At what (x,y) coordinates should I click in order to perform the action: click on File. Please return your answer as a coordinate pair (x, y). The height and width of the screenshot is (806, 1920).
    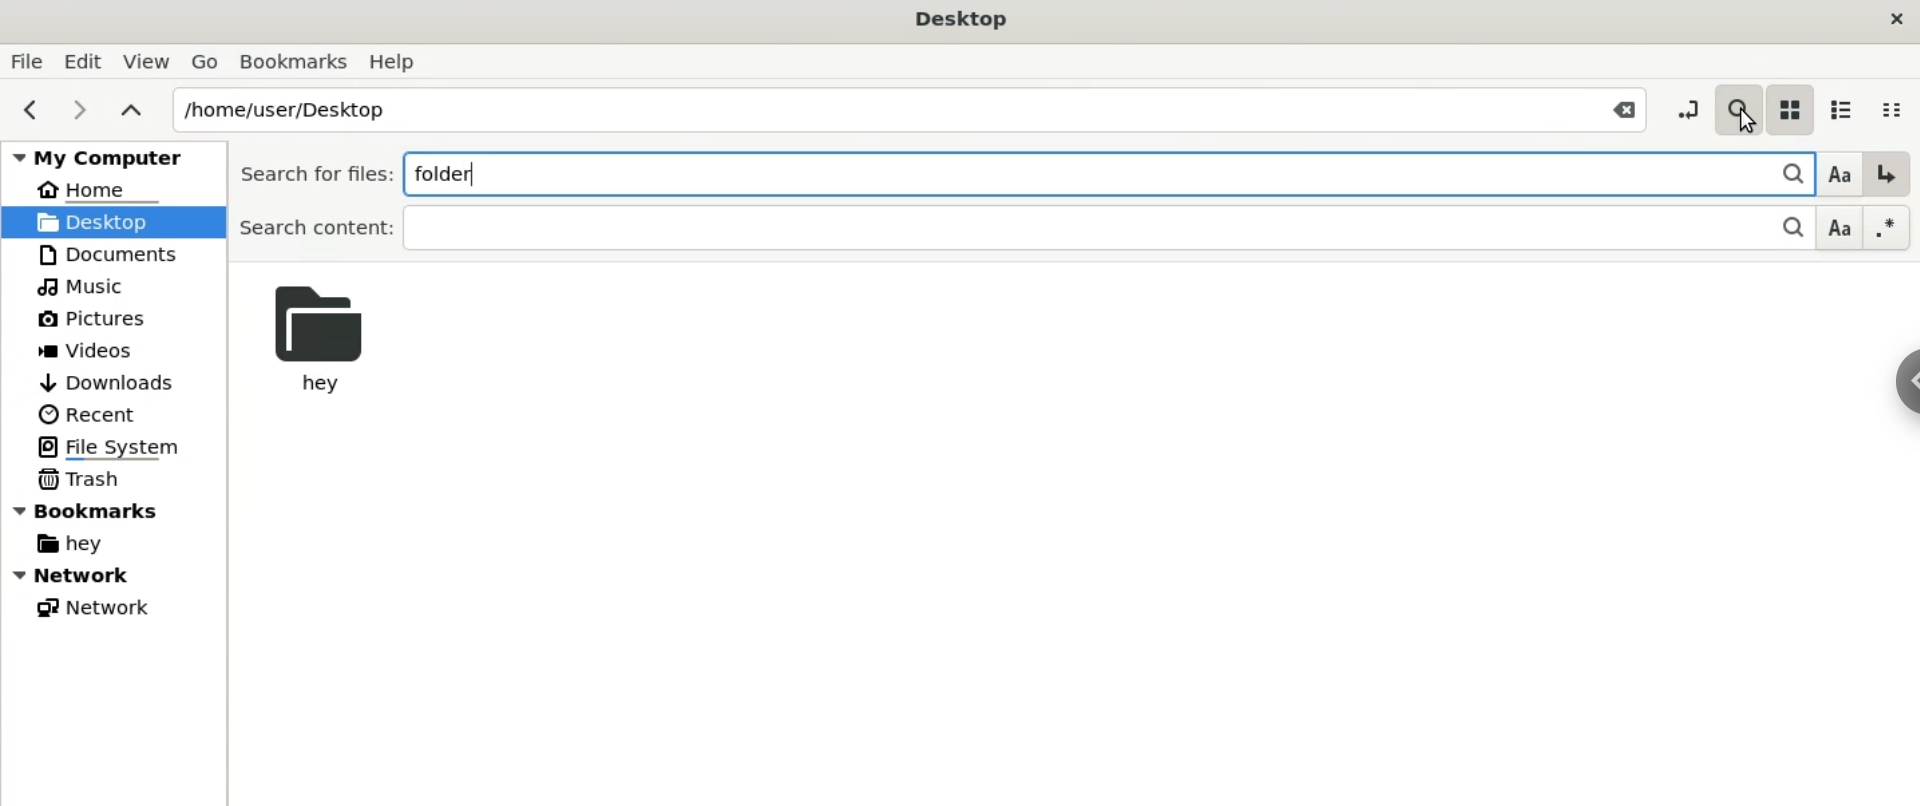
    Looking at the image, I should click on (26, 60).